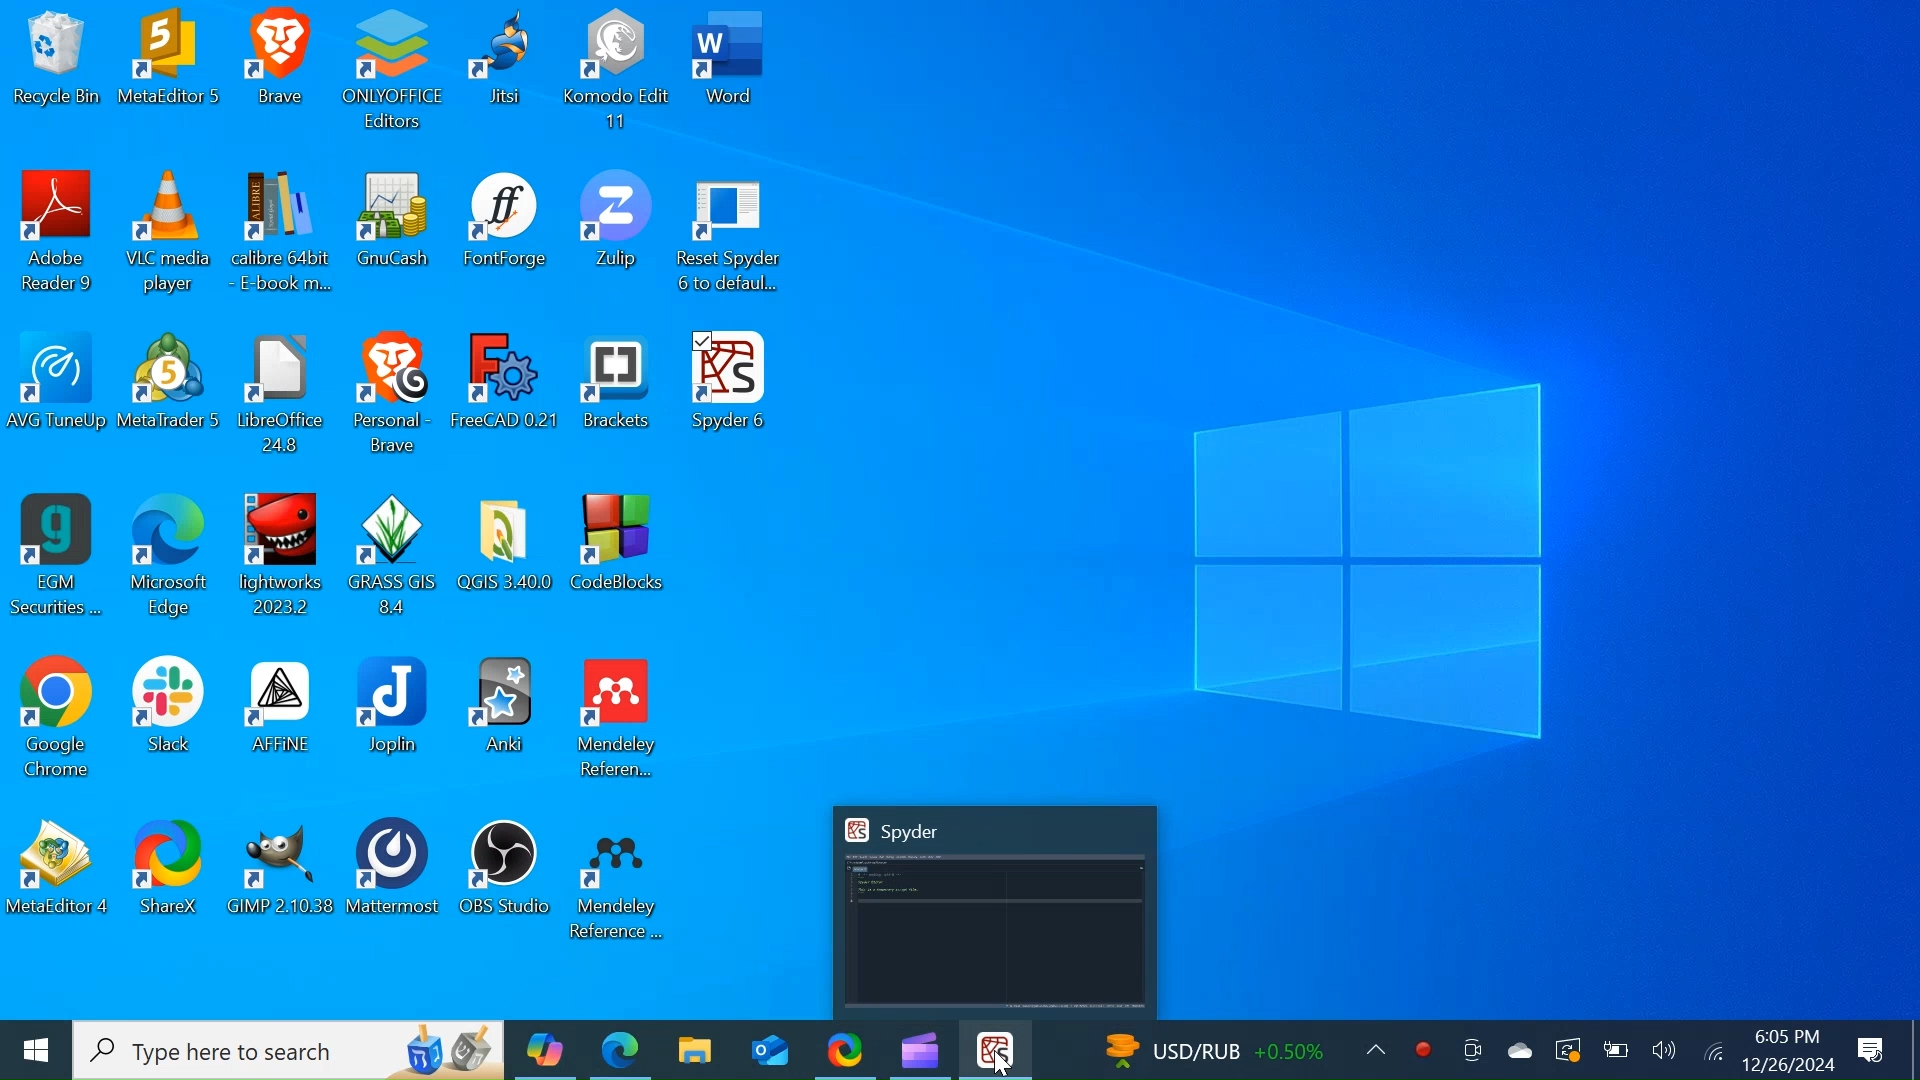  Describe the element at coordinates (1238, 1047) in the screenshot. I see `Updates` at that location.